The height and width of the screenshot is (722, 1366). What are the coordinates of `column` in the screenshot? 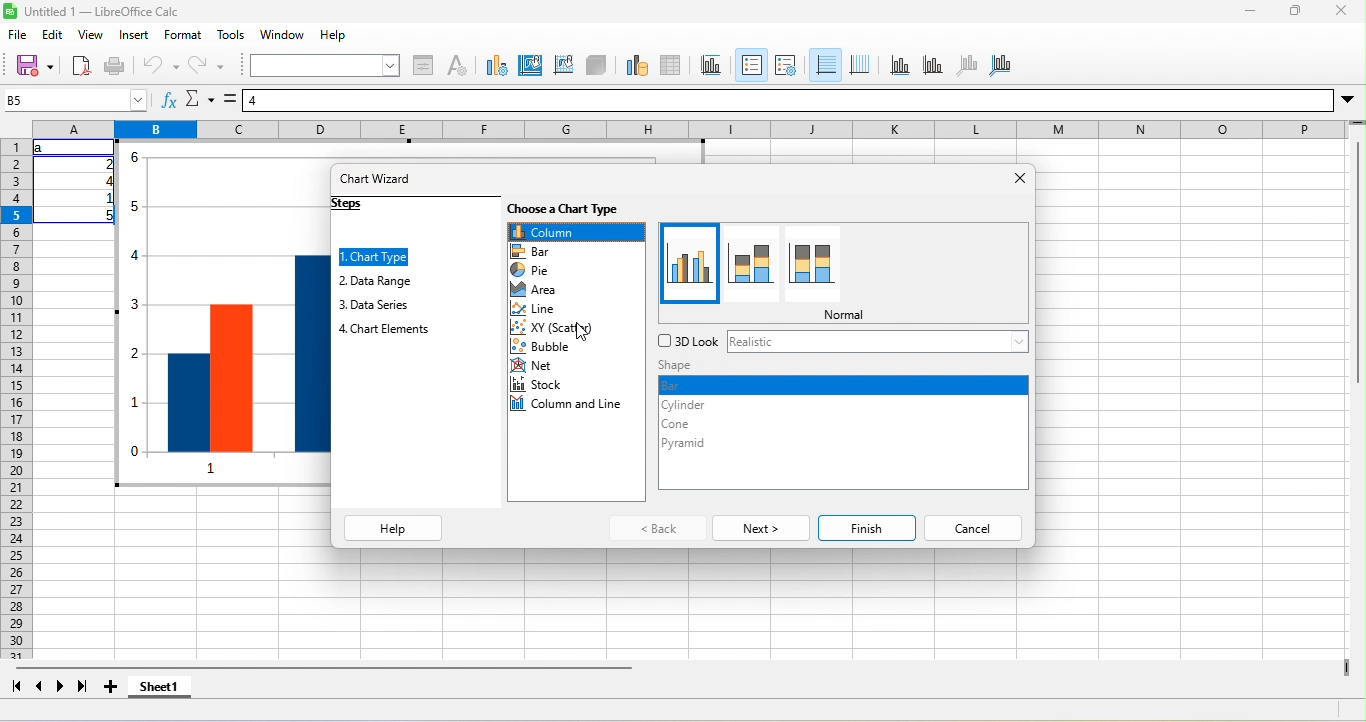 It's located at (577, 232).